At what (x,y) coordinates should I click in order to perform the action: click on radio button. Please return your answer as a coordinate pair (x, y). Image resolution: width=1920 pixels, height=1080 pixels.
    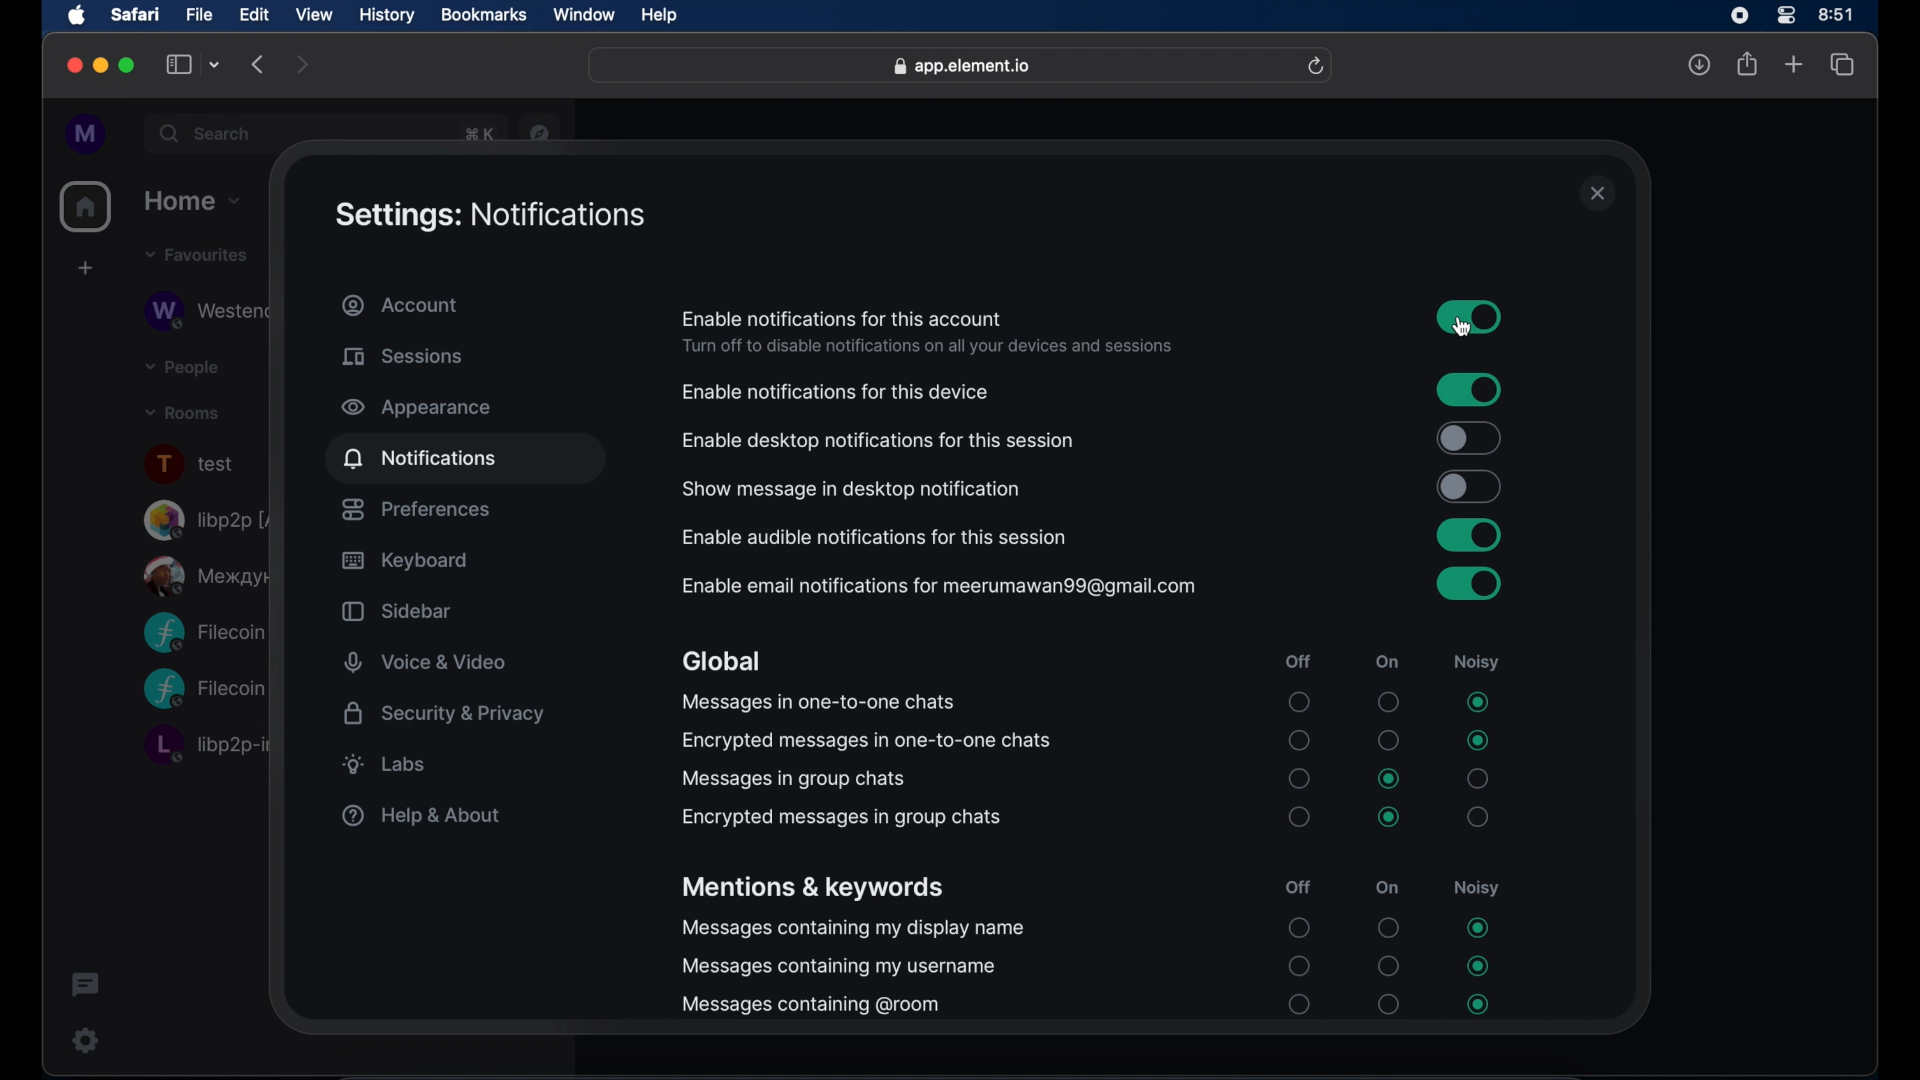
    Looking at the image, I should click on (1478, 966).